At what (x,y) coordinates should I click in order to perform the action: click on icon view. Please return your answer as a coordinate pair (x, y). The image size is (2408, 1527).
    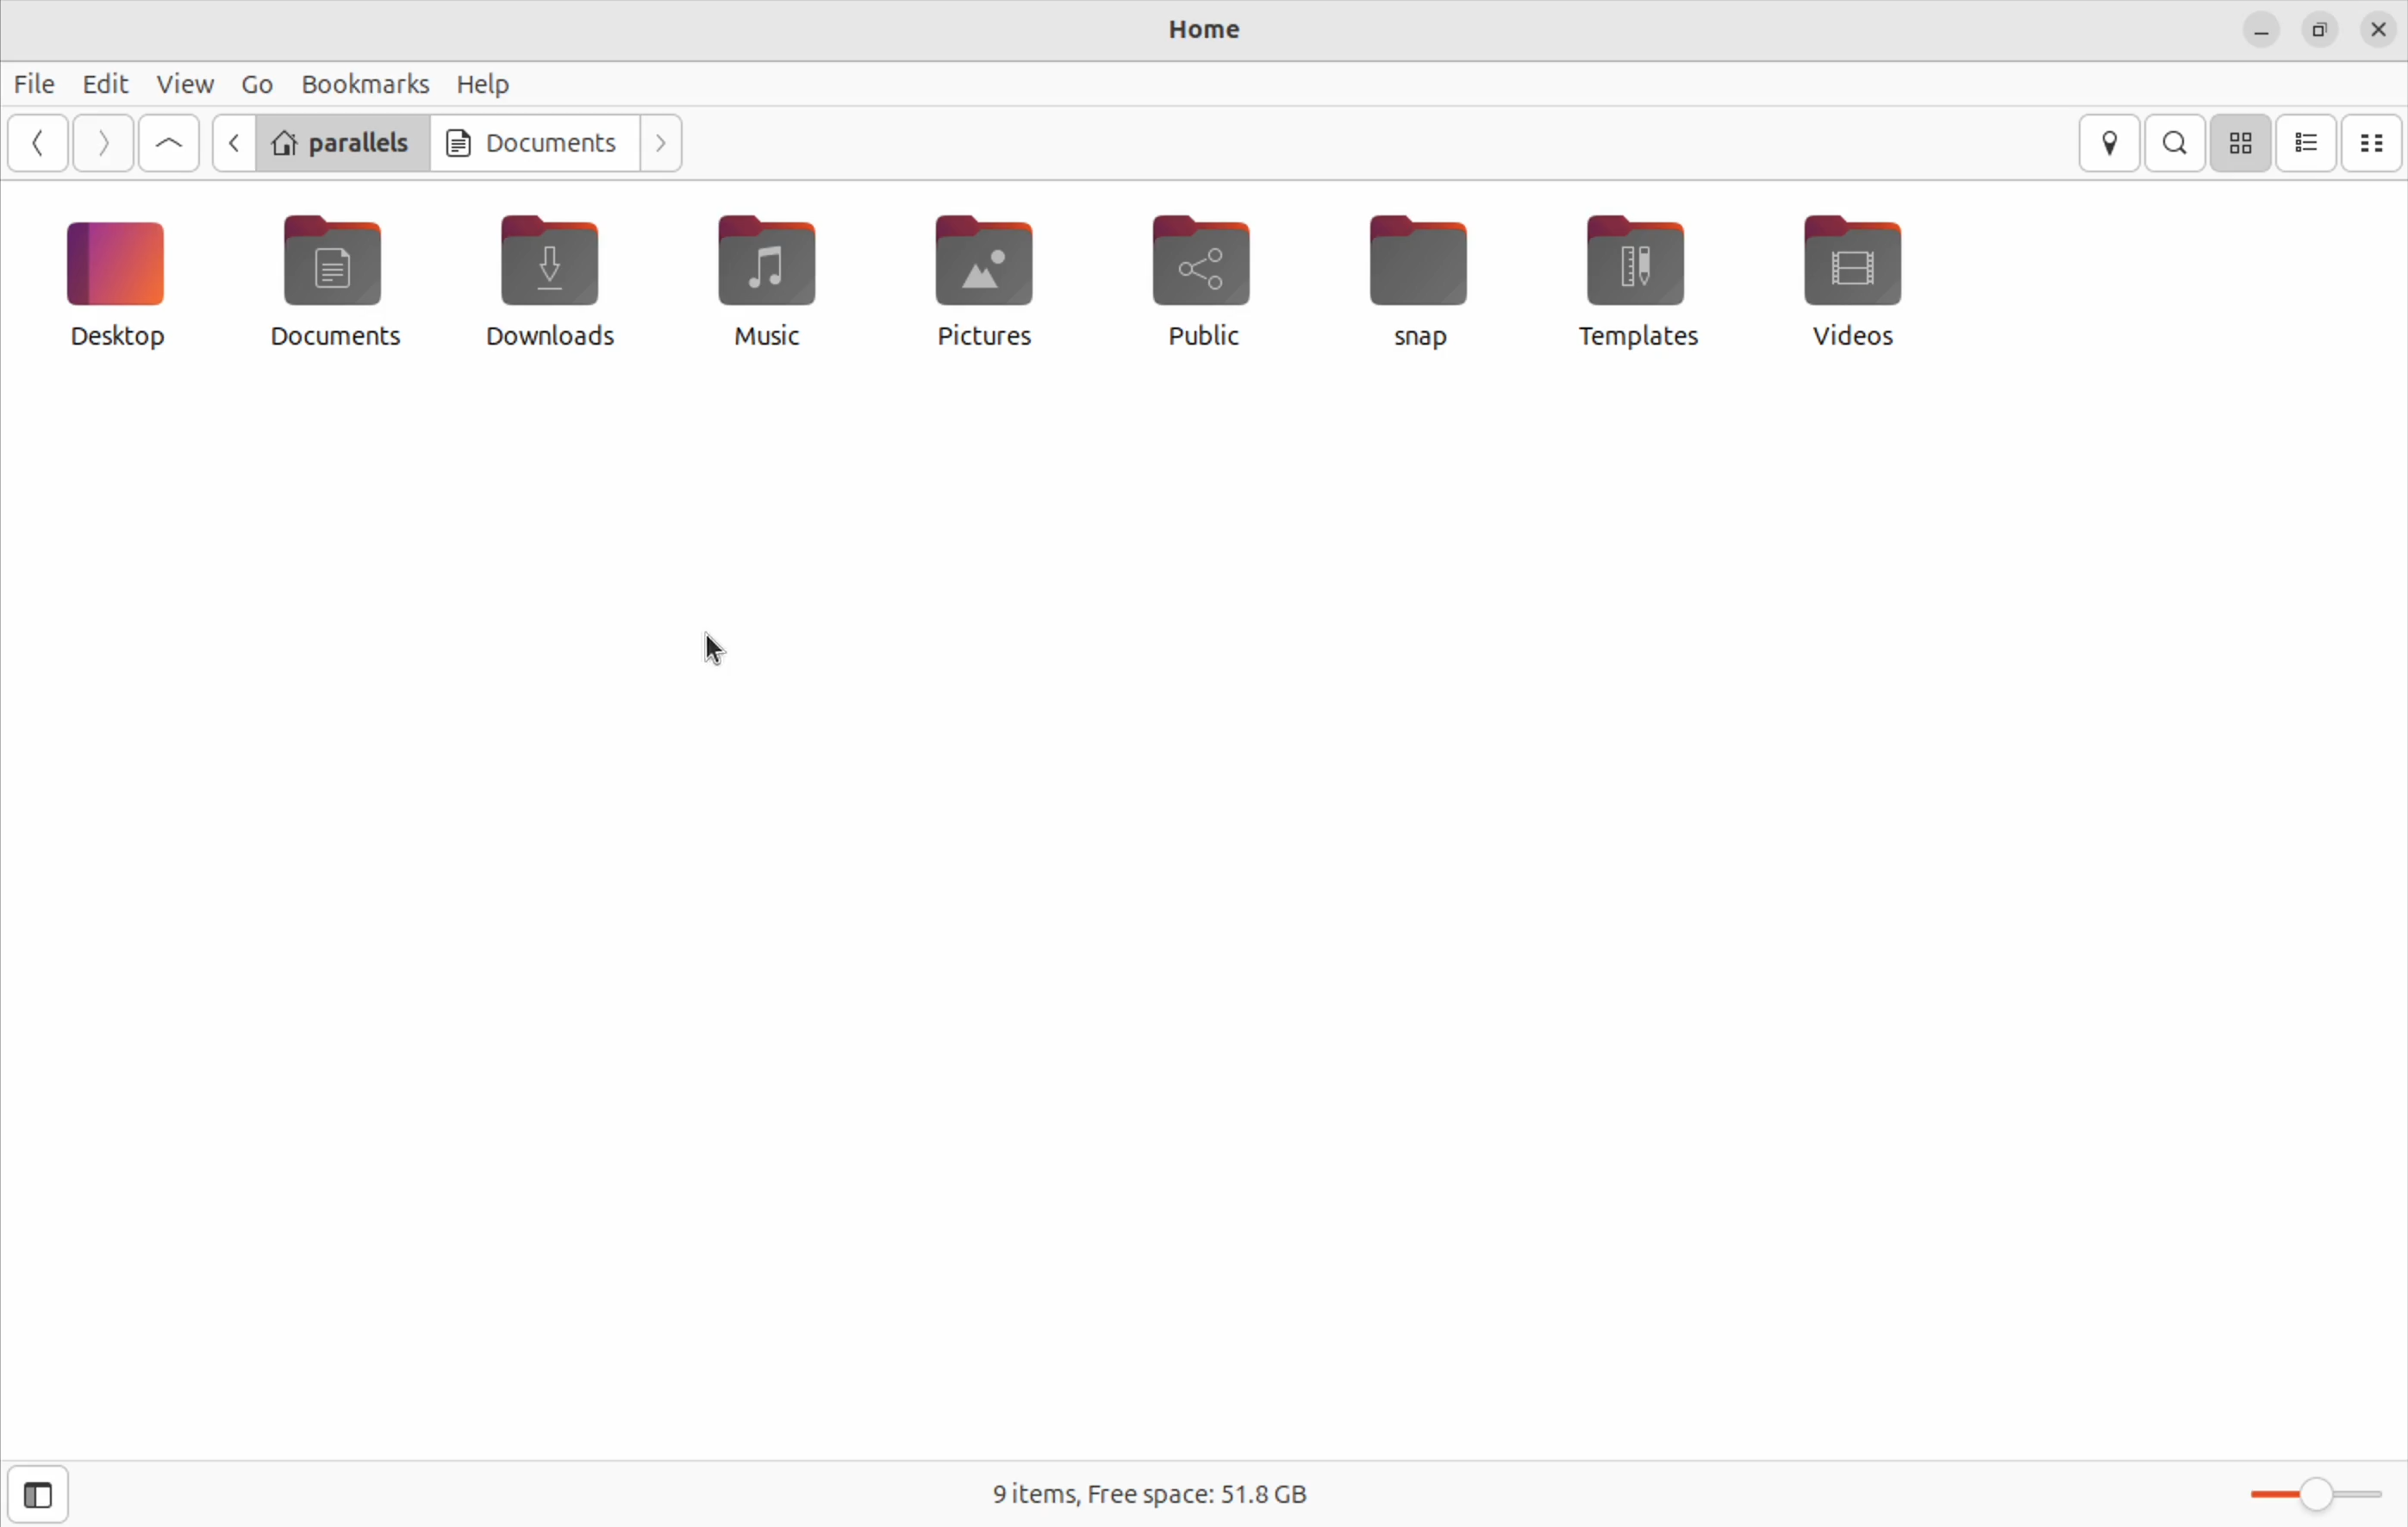
    Looking at the image, I should click on (2308, 143).